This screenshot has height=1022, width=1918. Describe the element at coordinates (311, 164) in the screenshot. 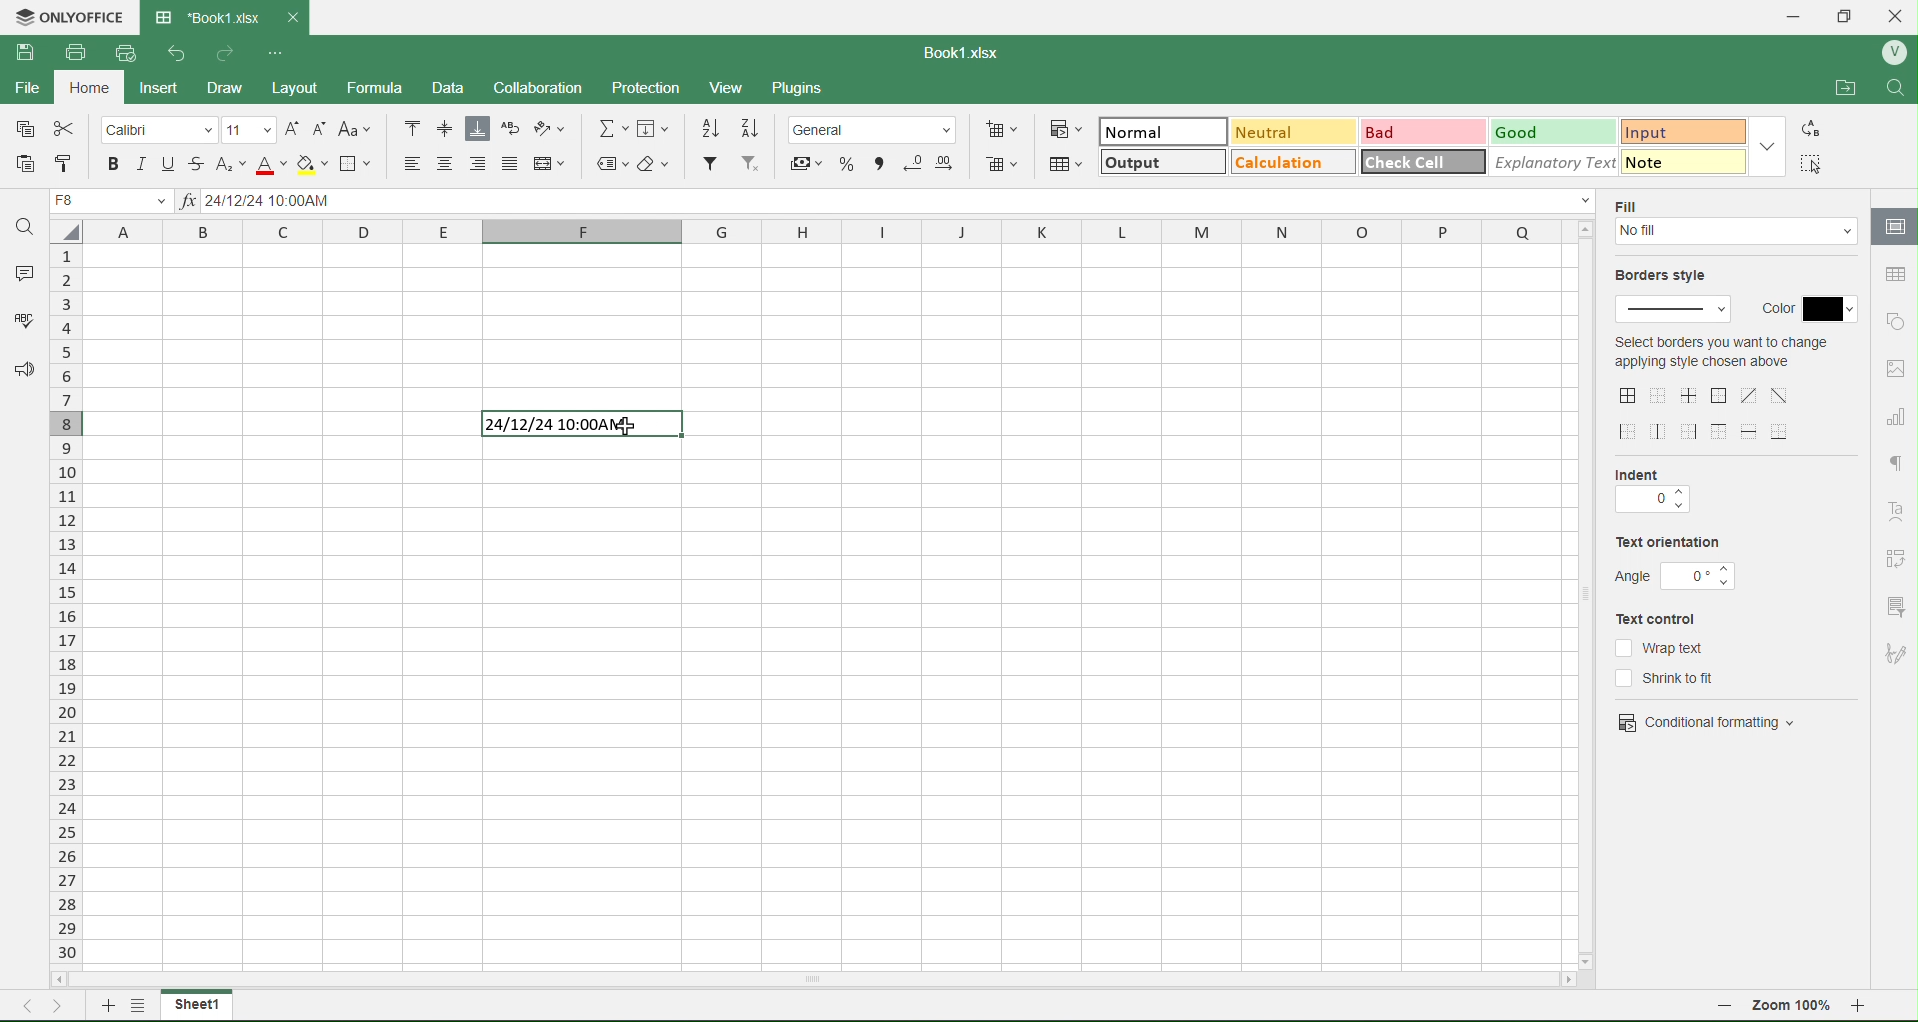

I see `Fill Color` at that location.